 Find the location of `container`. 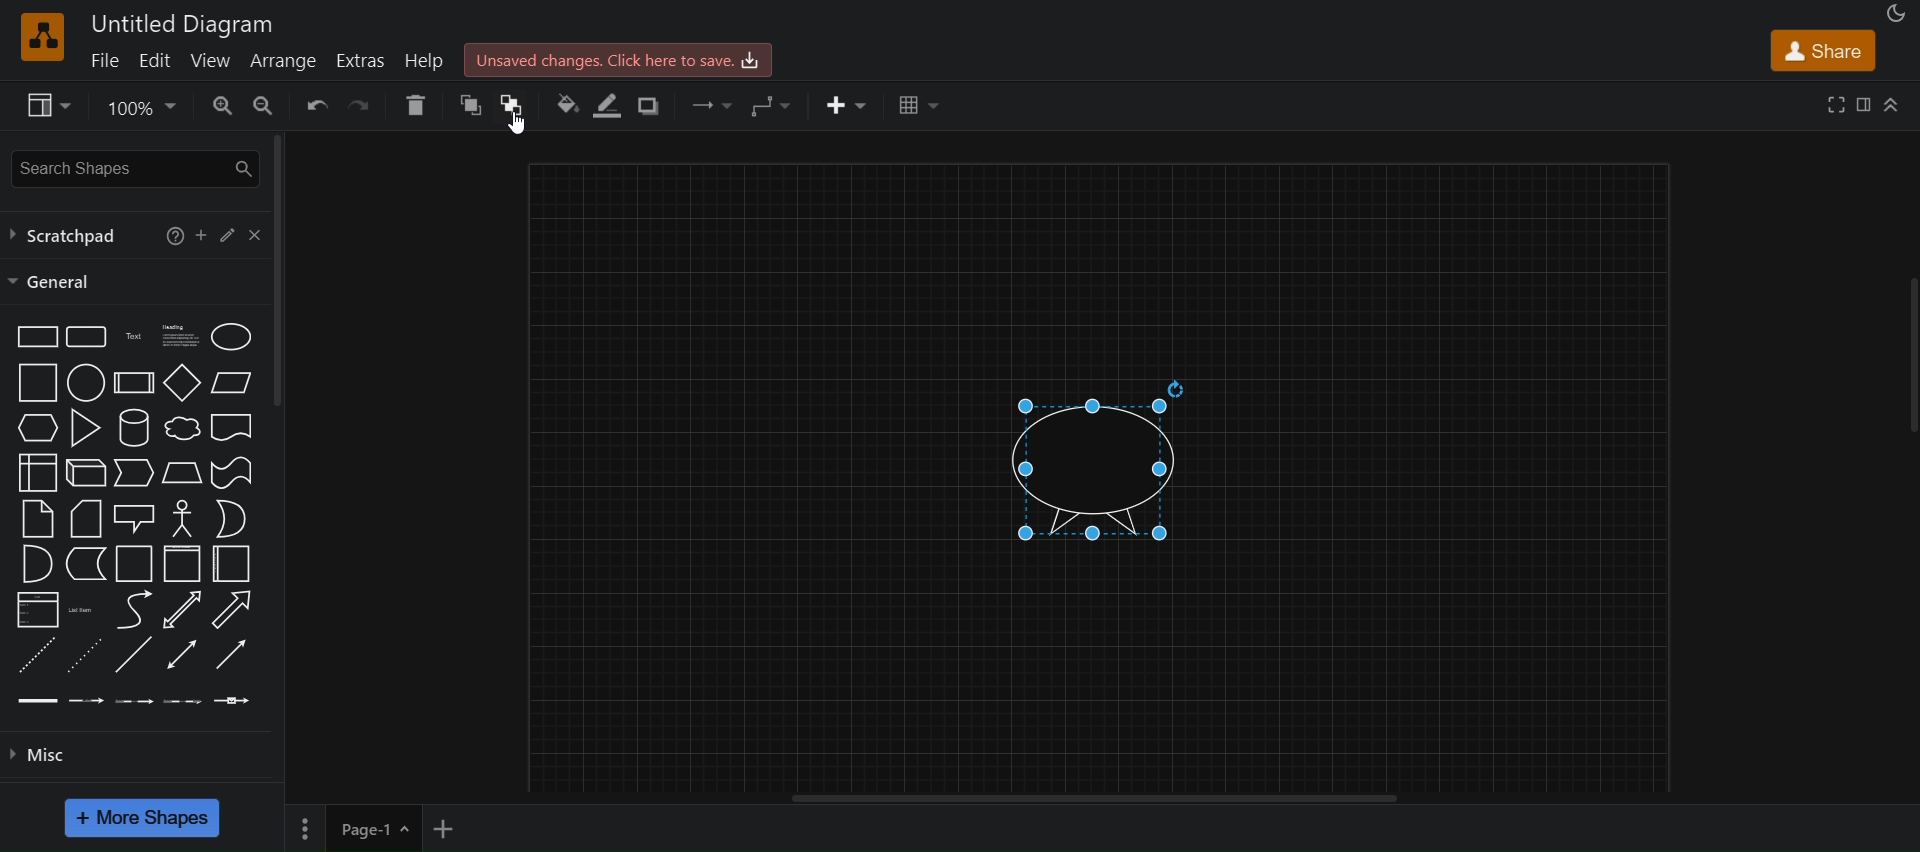

container is located at coordinates (182, 563).